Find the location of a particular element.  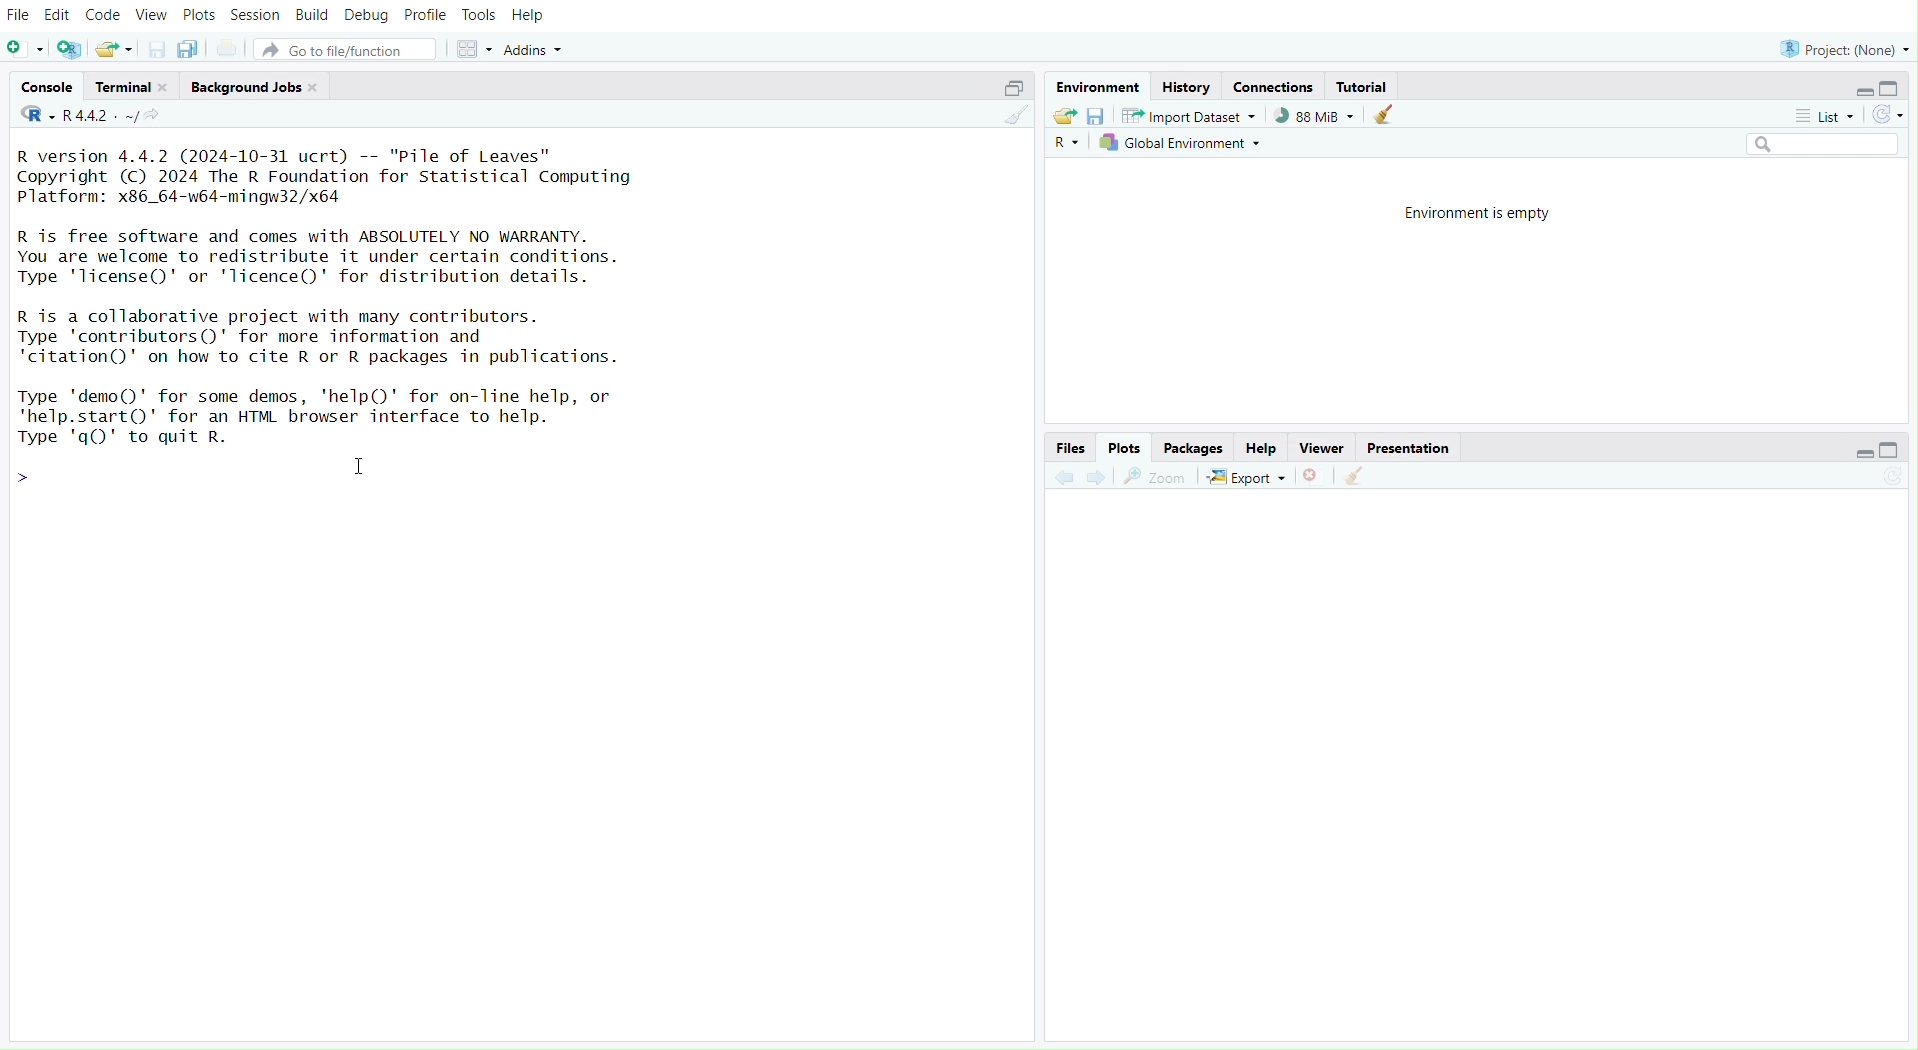

Session is located at coordinates (257, 15).